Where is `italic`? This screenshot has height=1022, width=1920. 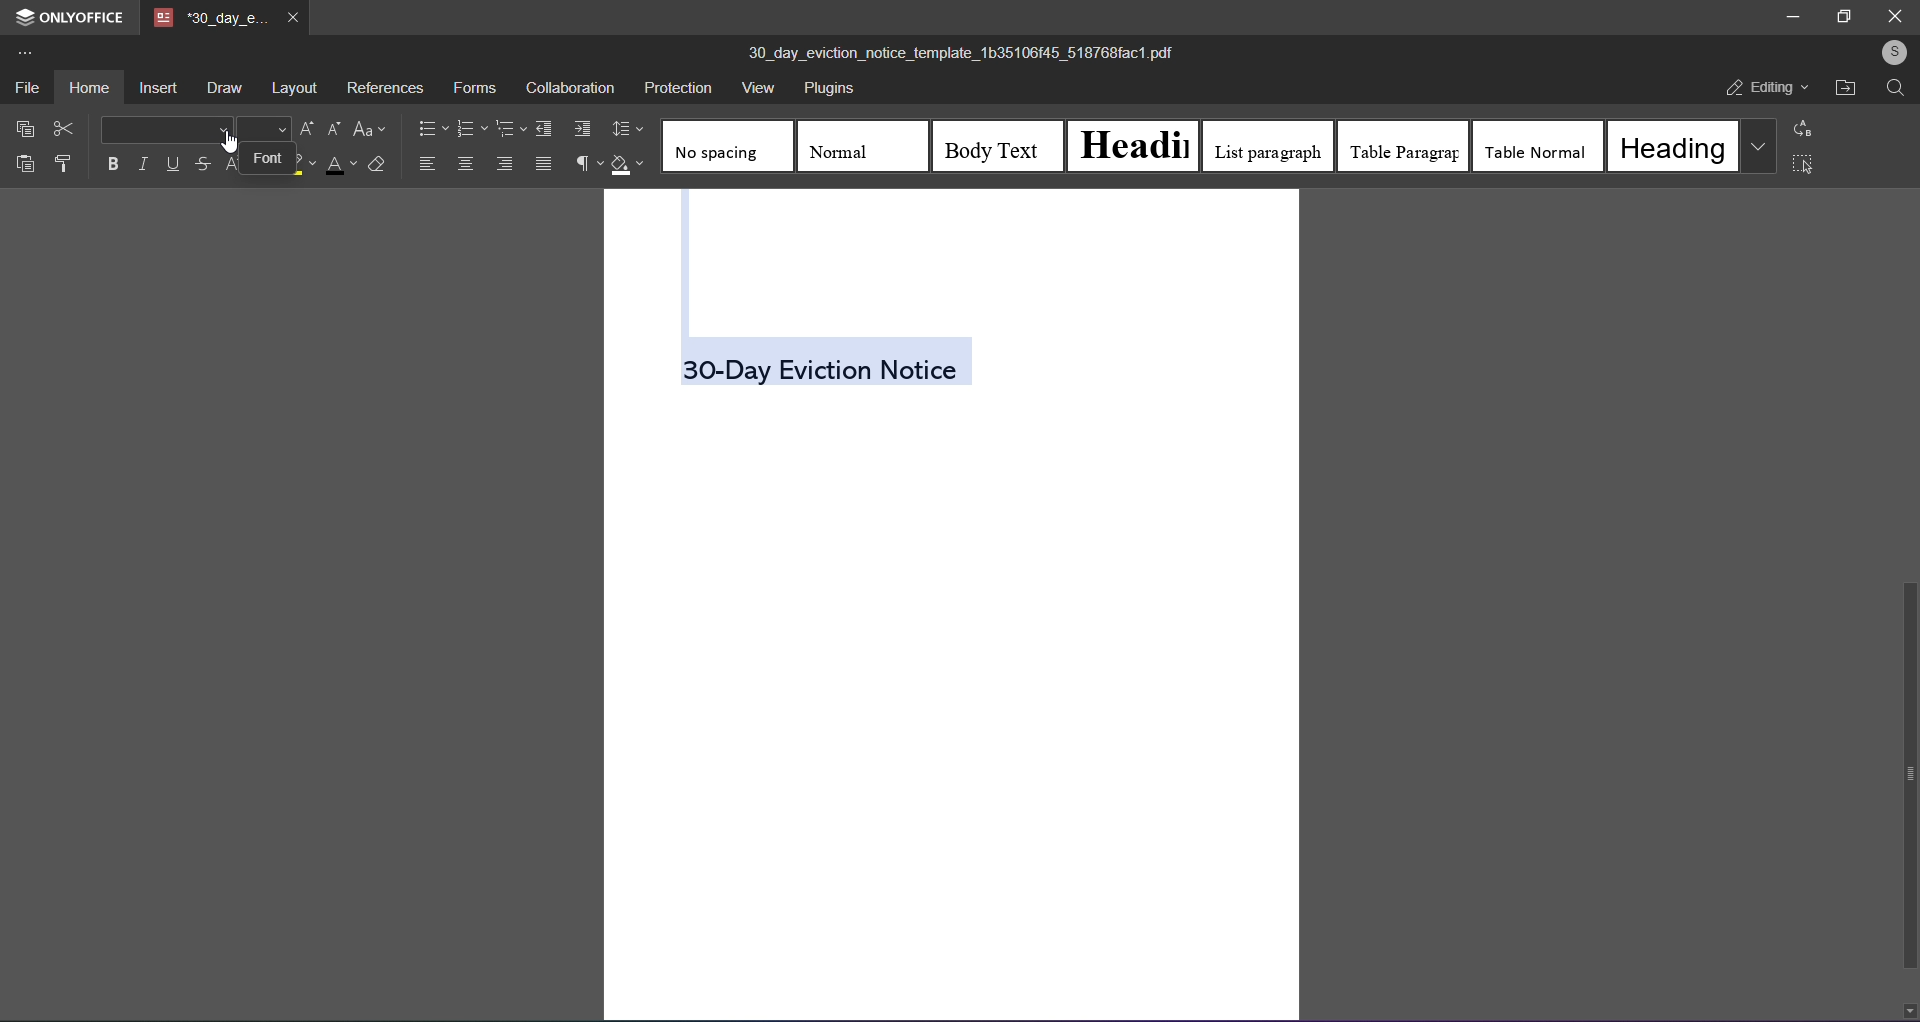
italic is located at coordinates (141, 163).